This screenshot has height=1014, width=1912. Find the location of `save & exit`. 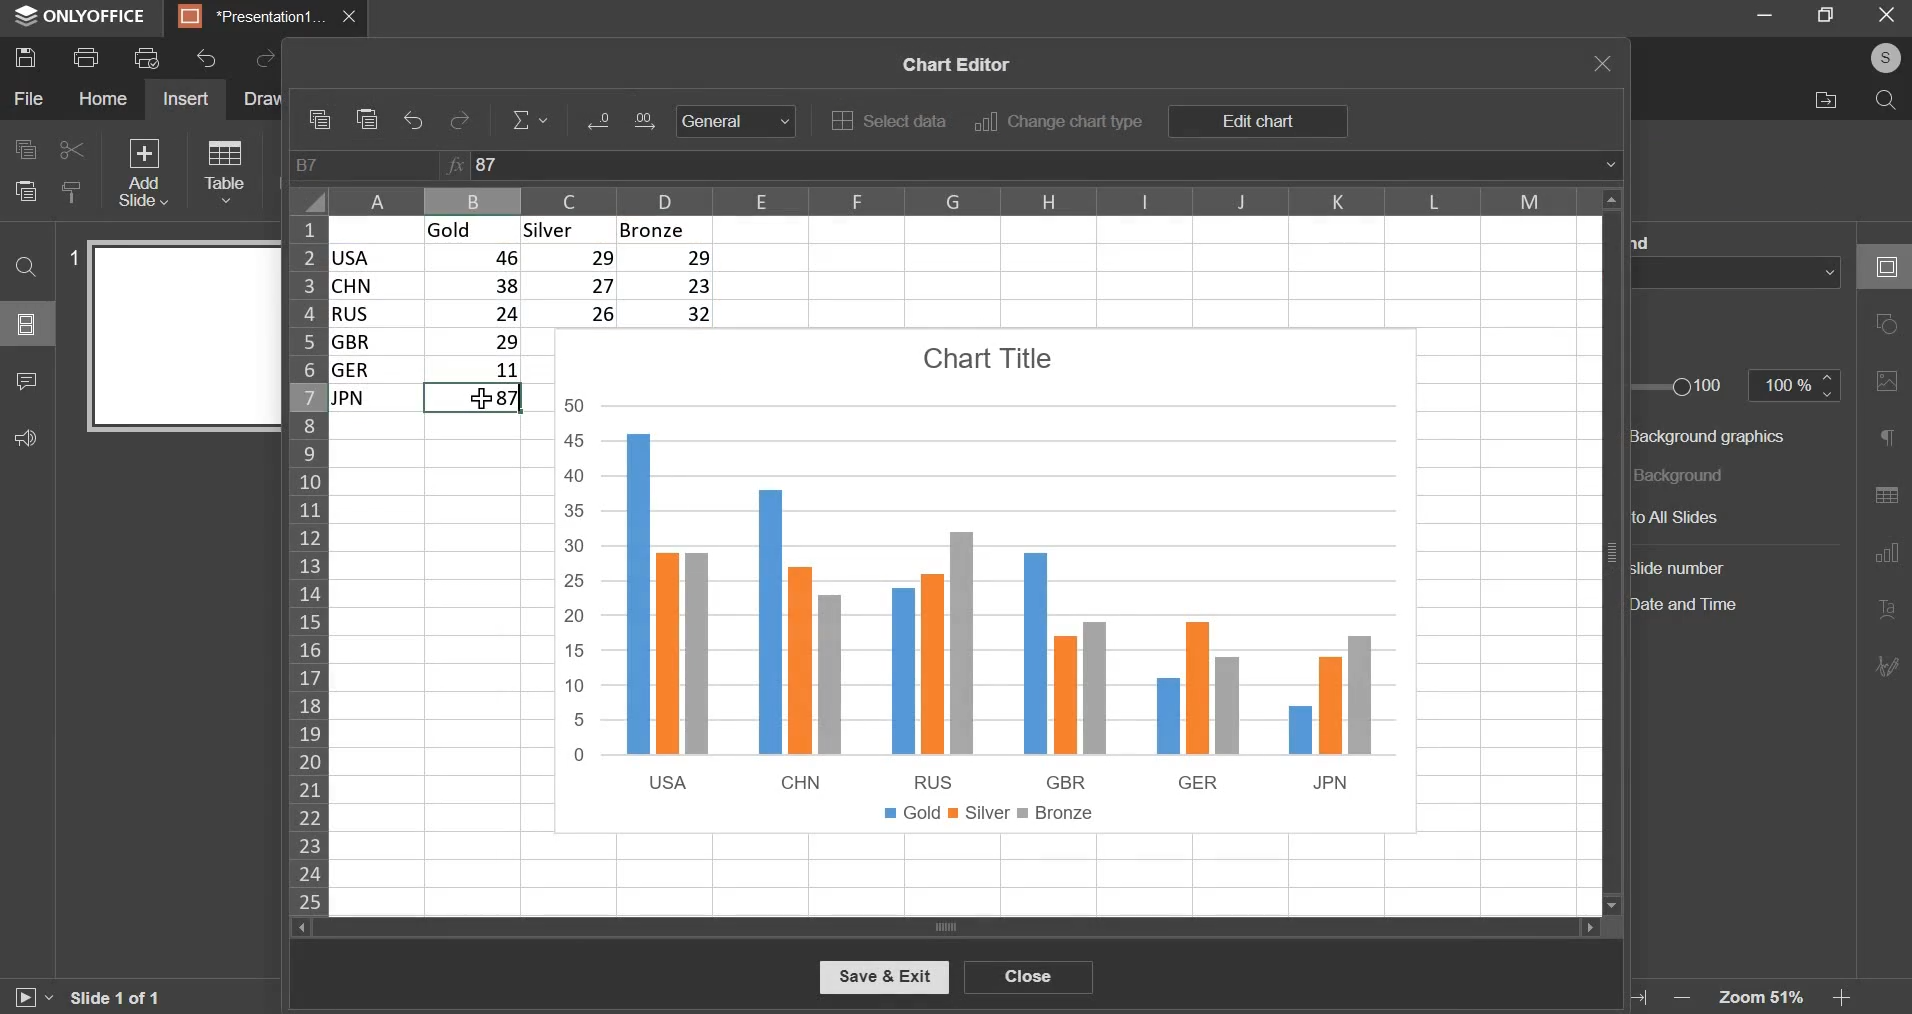

save & exit is located at coordinates (883, 979).